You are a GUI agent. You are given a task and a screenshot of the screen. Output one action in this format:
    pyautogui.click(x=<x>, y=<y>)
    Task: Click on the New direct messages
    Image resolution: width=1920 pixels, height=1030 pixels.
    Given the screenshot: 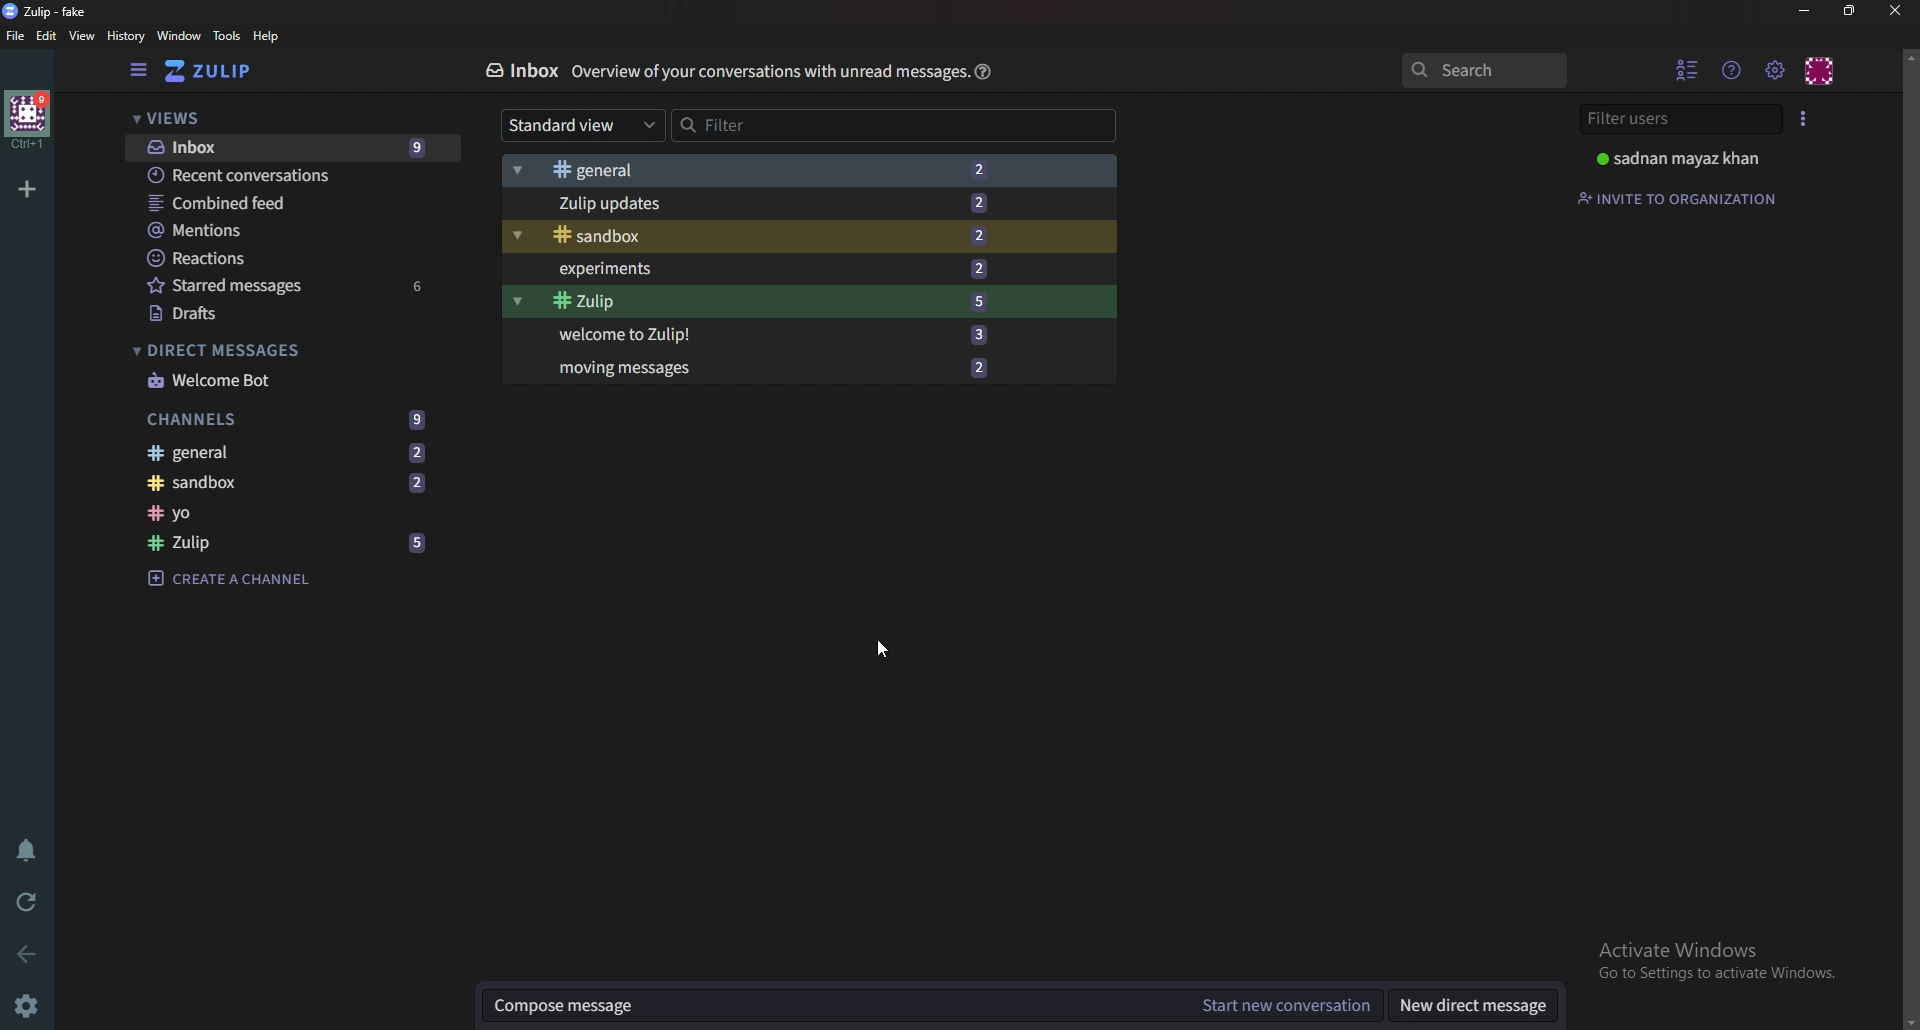 What is the action you would take?
    pyautogui.click(x=1474, y=1007)
    